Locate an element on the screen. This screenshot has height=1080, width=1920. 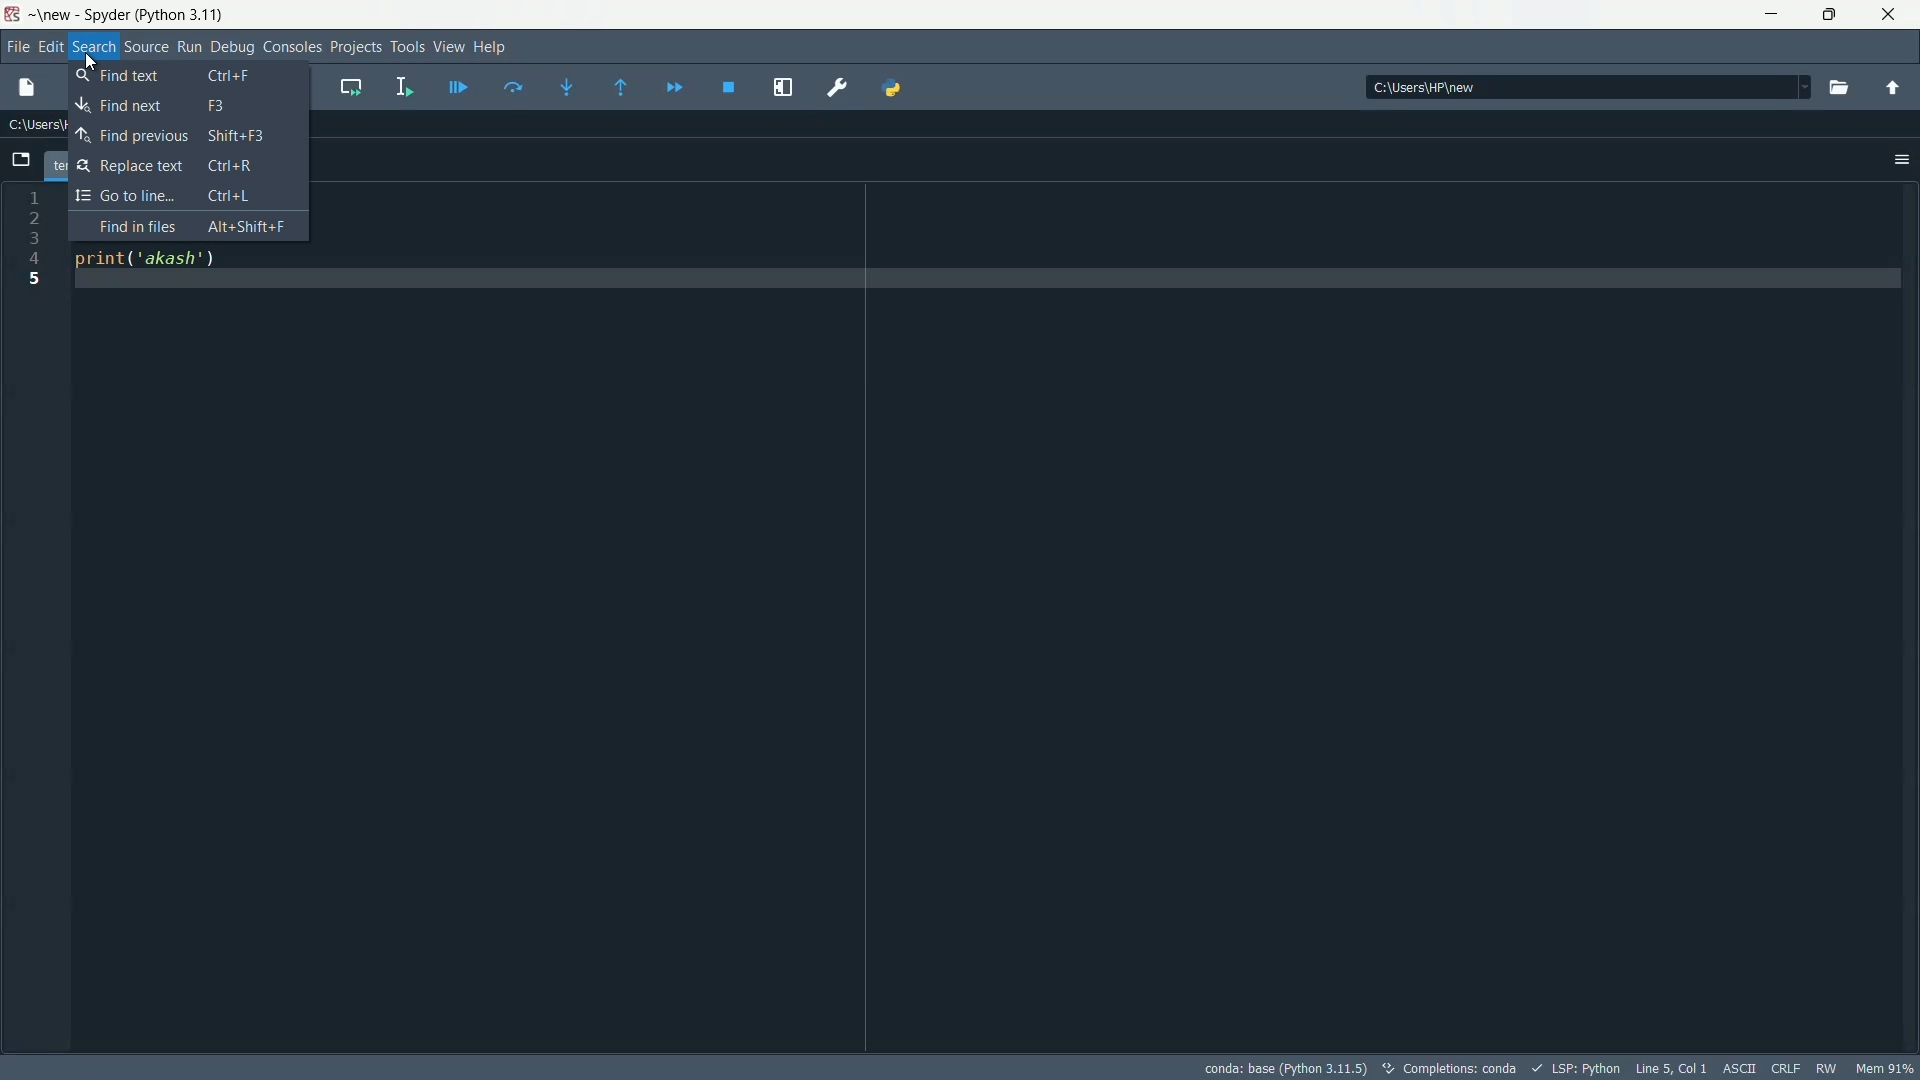
new is located at coordinates (57, 16).